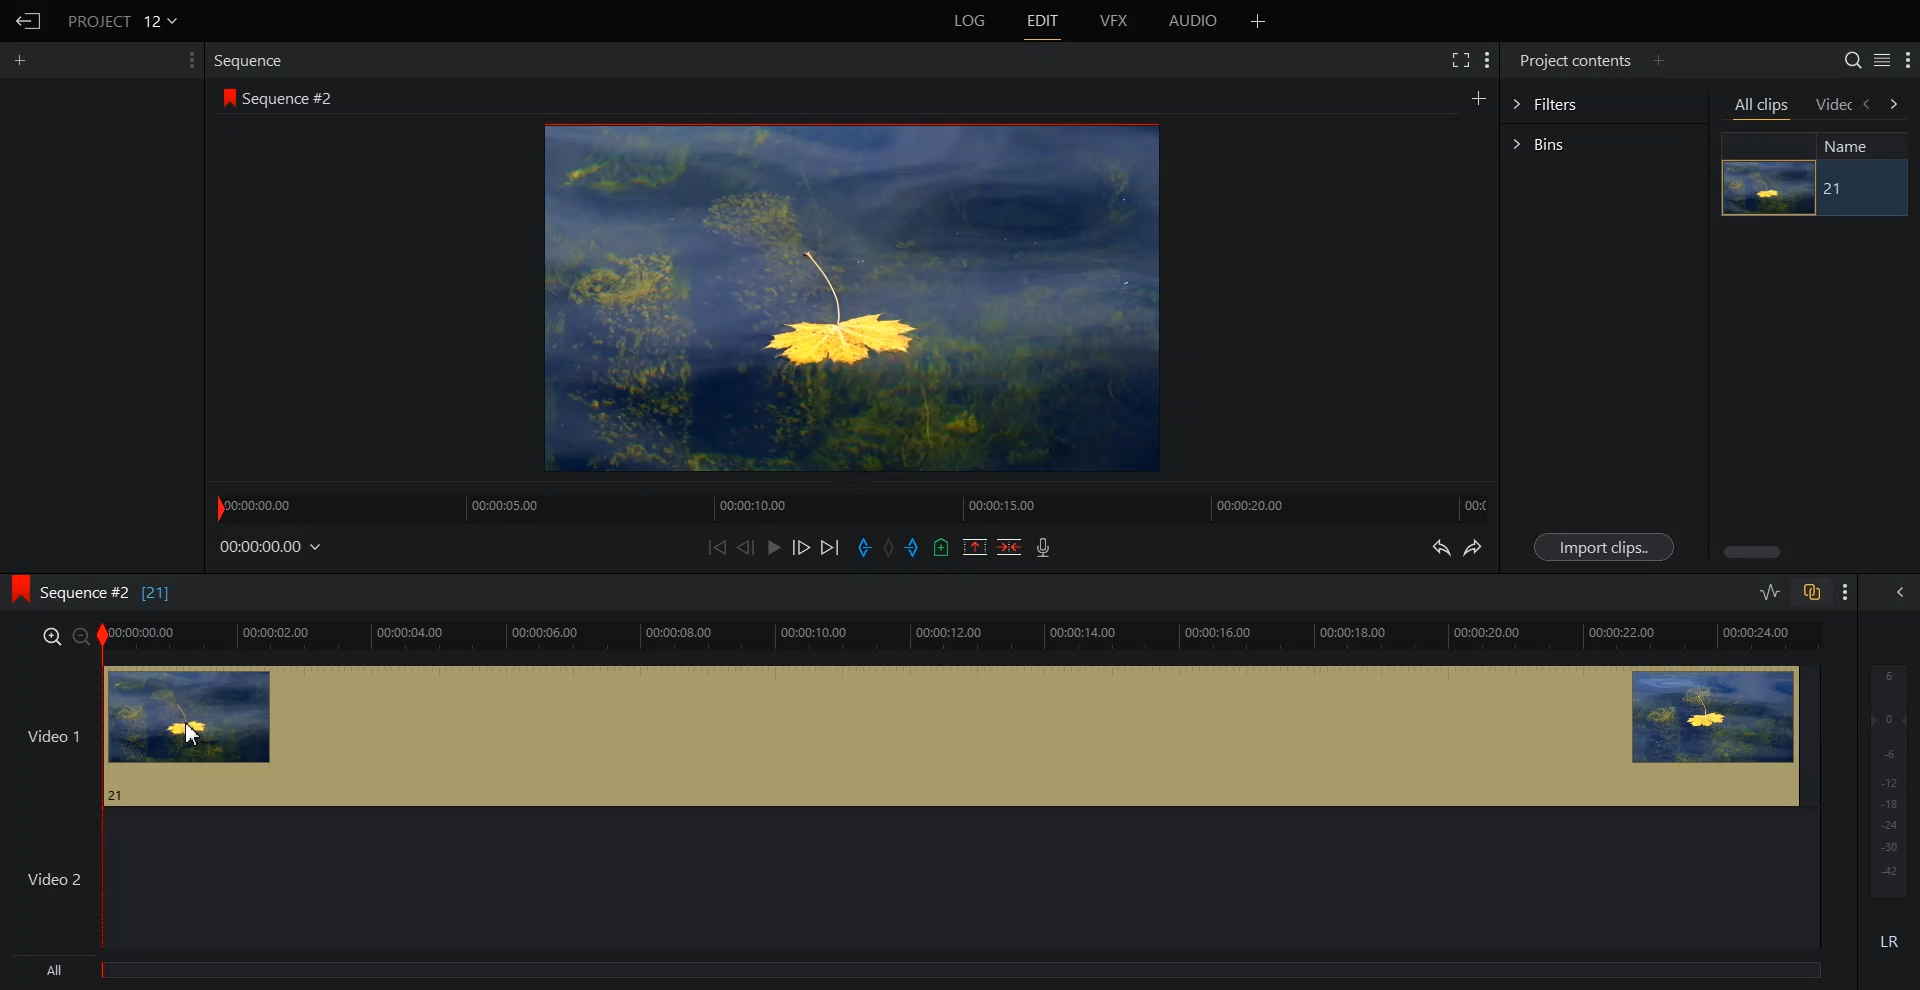 The image size is (1920, 990). I want to click on Toggle Audio level editing, so click(1769, 594).